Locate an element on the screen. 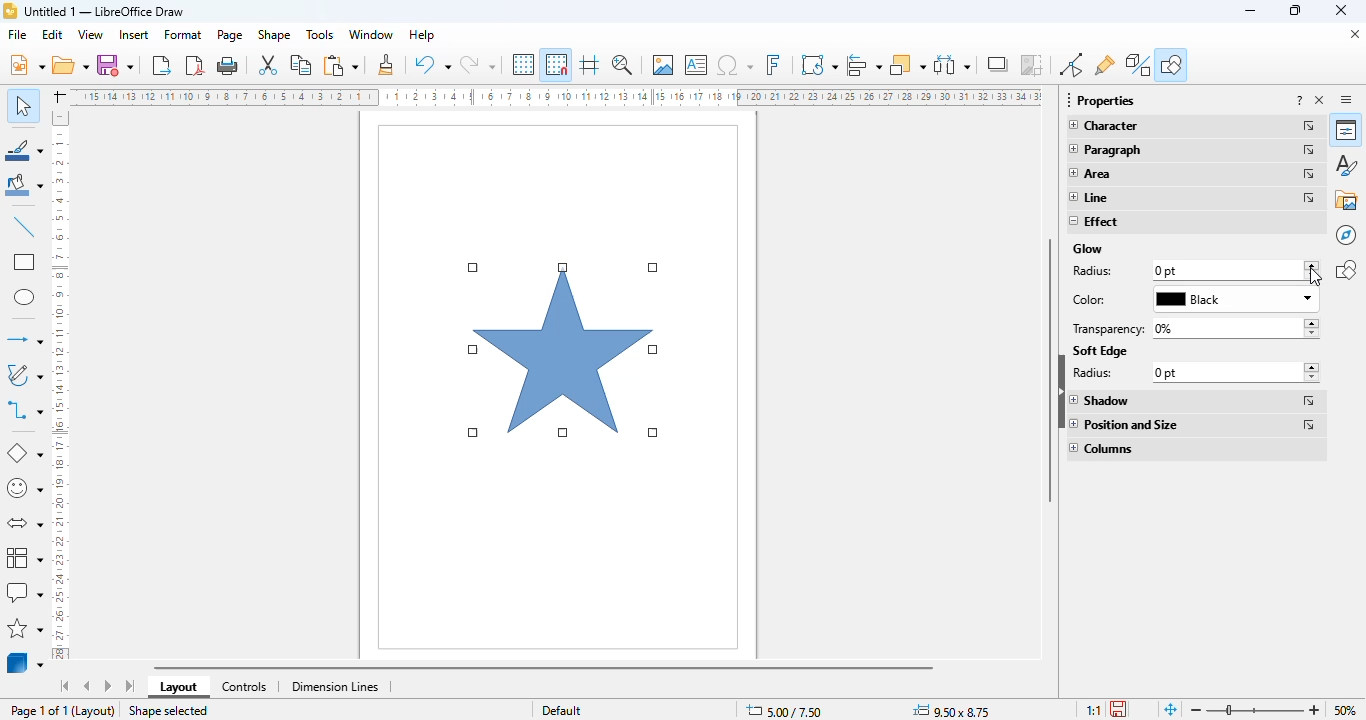  connector is located at coordinates (24, 412).